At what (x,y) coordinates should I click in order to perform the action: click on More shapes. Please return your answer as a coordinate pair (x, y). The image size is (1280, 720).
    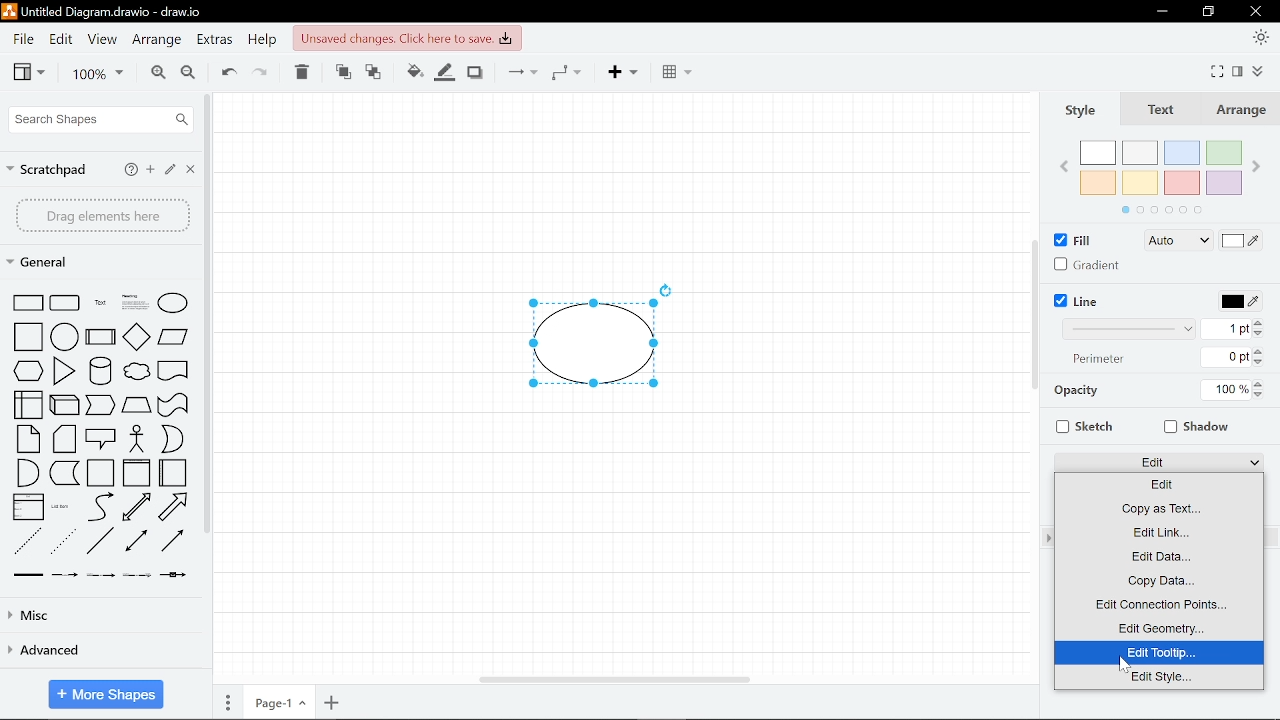
    Looking at the image, I should click on (104, 694).